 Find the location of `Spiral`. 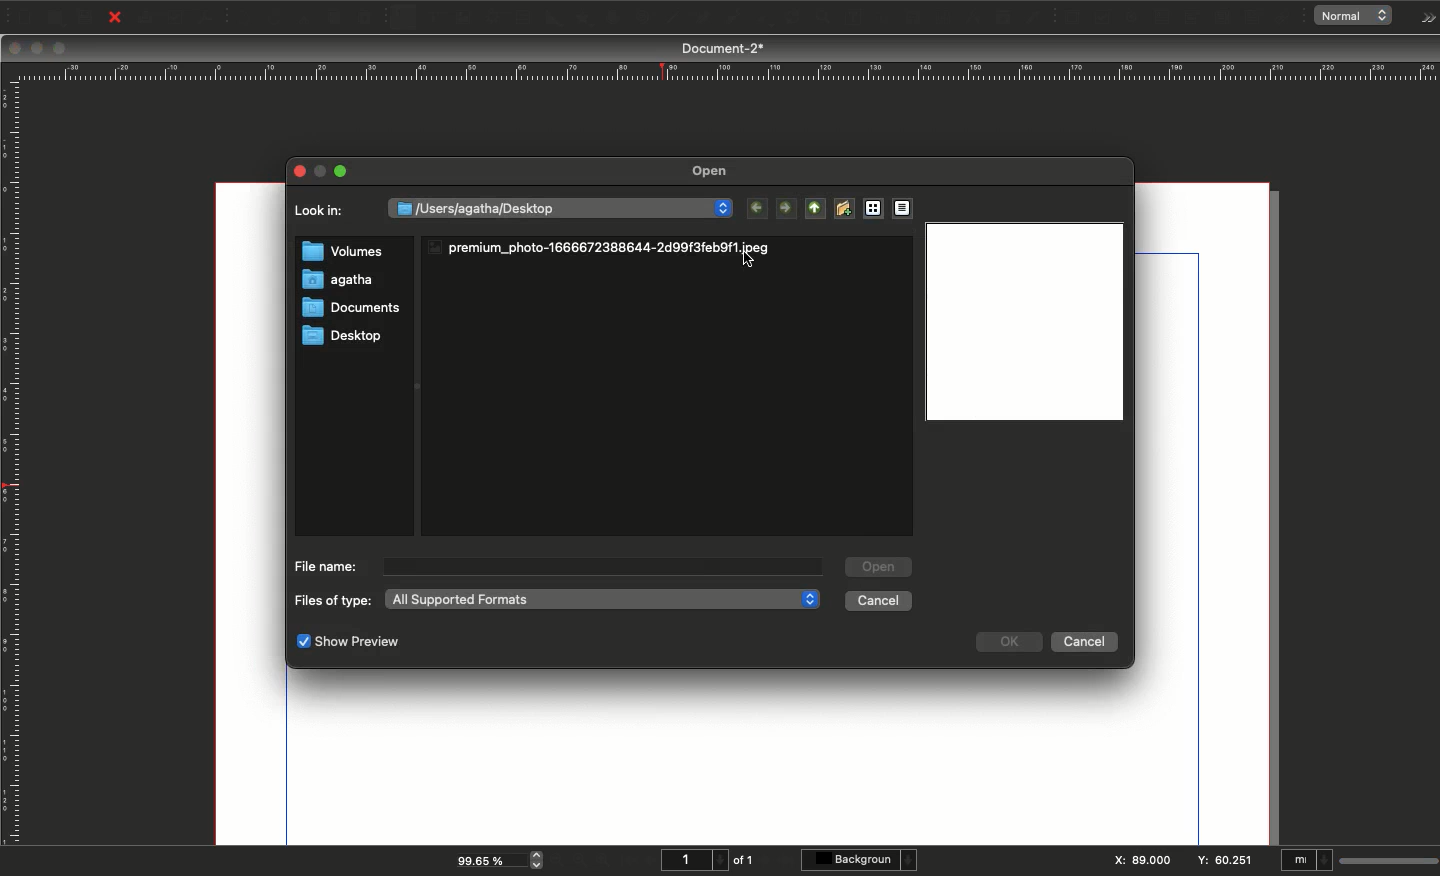

Spiral is located at coordinates (646, 20).